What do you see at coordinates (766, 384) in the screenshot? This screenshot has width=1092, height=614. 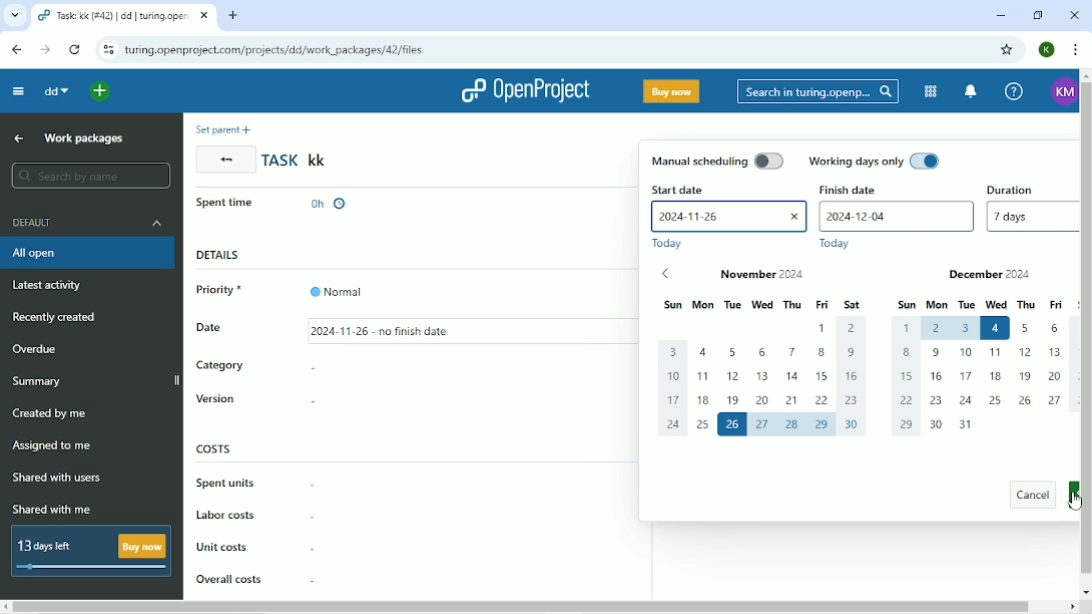 I see `dates of Nov 2024 ` at bounding box center [766, 384].